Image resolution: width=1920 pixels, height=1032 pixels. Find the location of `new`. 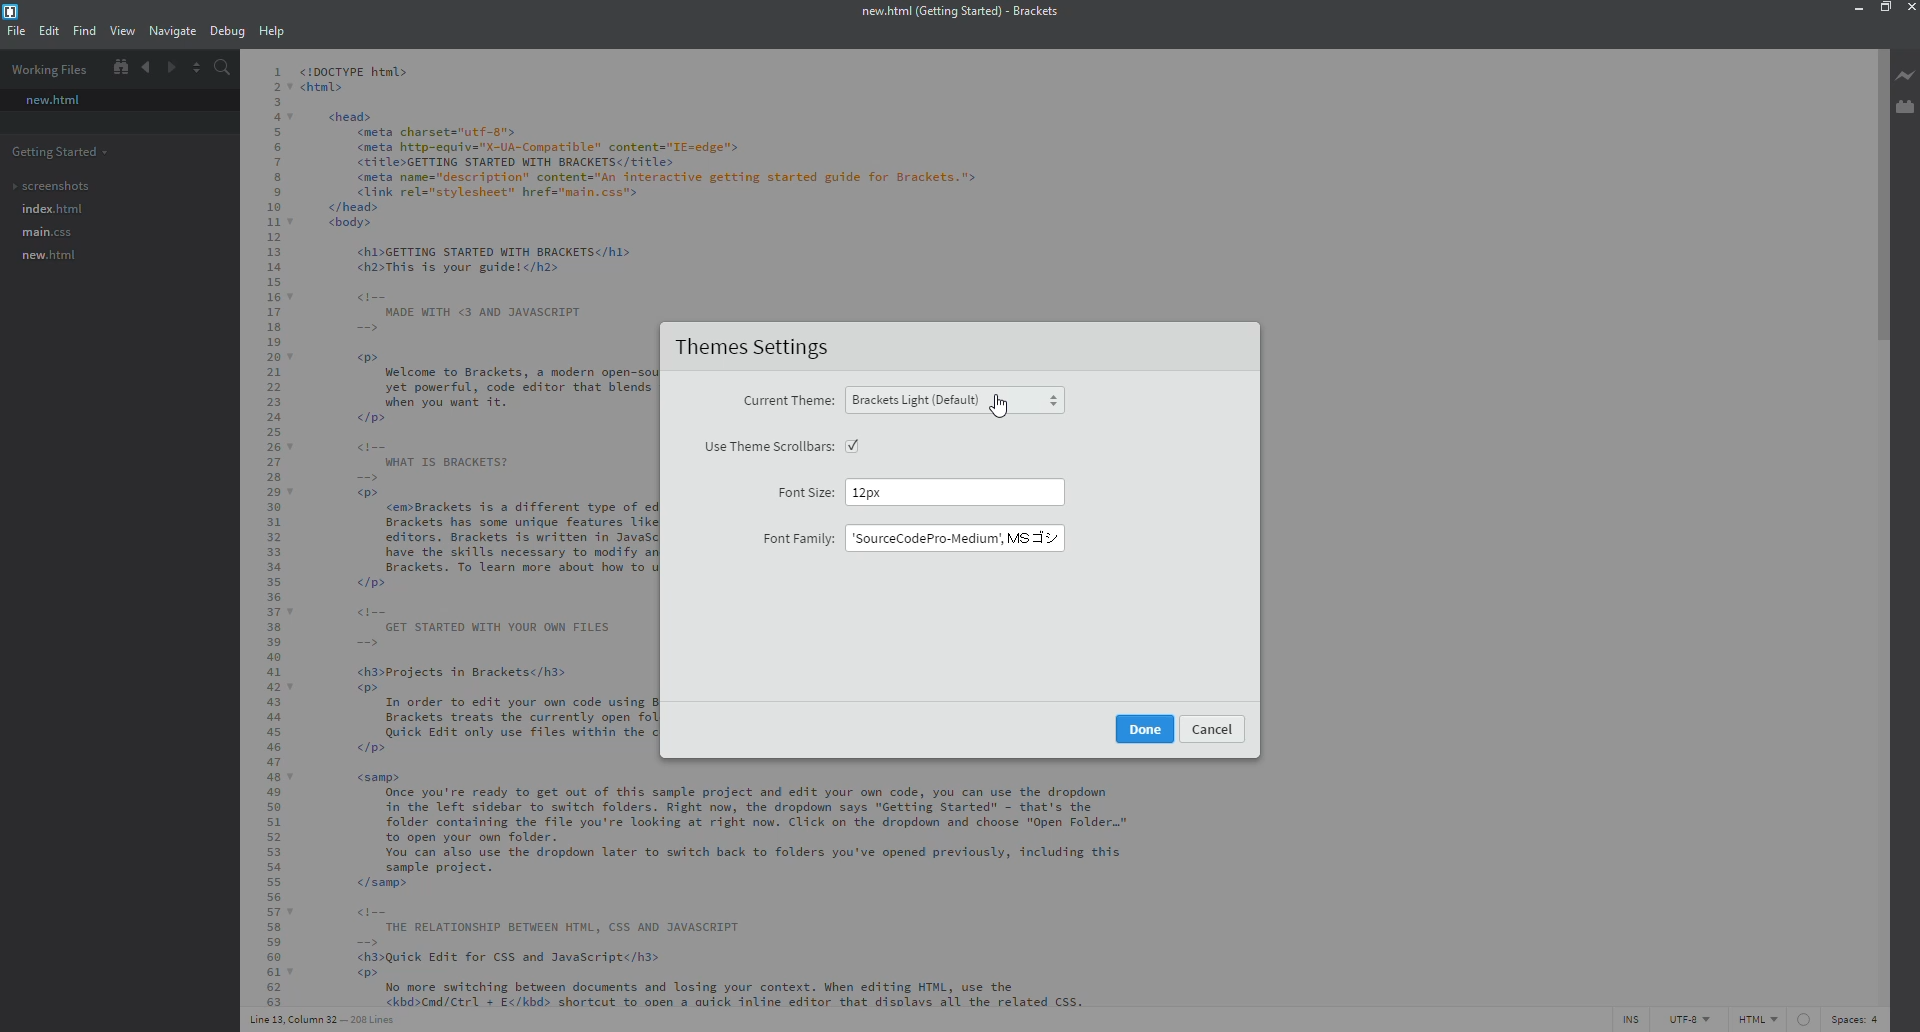

new is located at coordinates (46, 256).